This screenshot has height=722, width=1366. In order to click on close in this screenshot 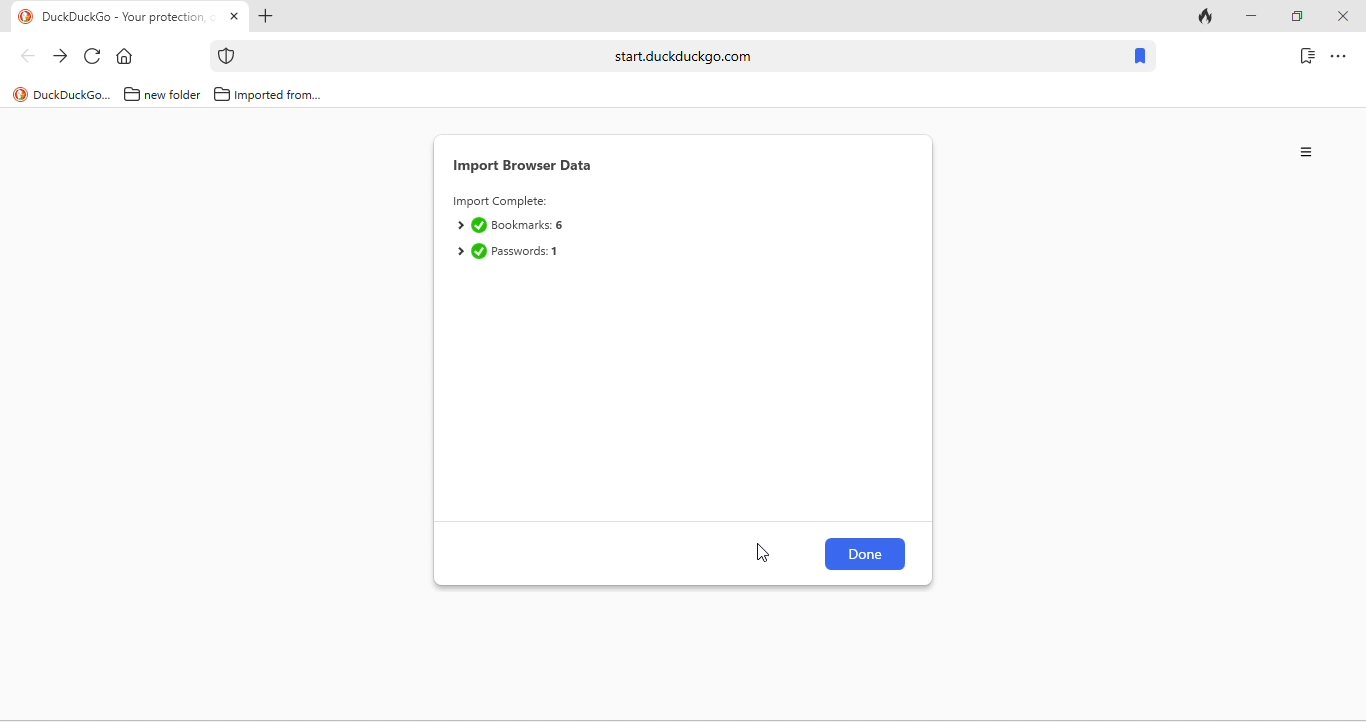, I will do `click(1342, 17)`.